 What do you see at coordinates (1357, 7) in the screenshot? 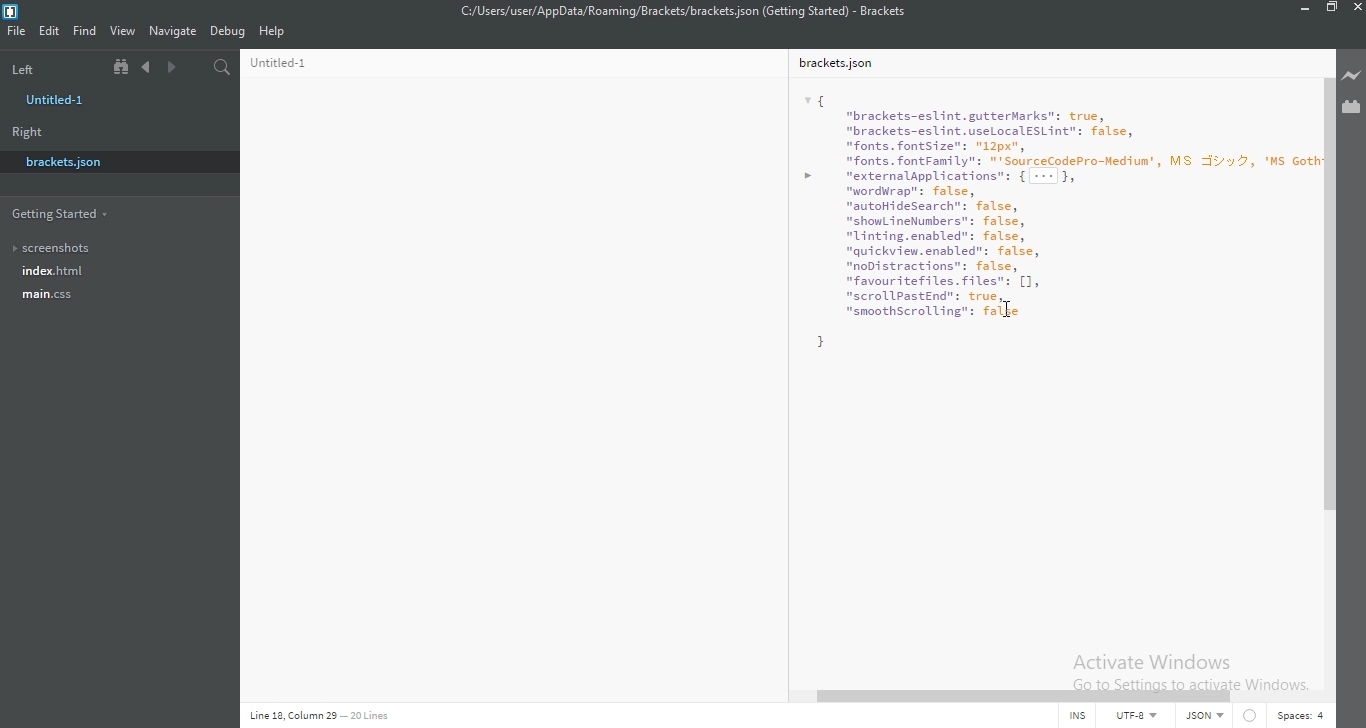
I see `close` at bounding box center [1357, 7].